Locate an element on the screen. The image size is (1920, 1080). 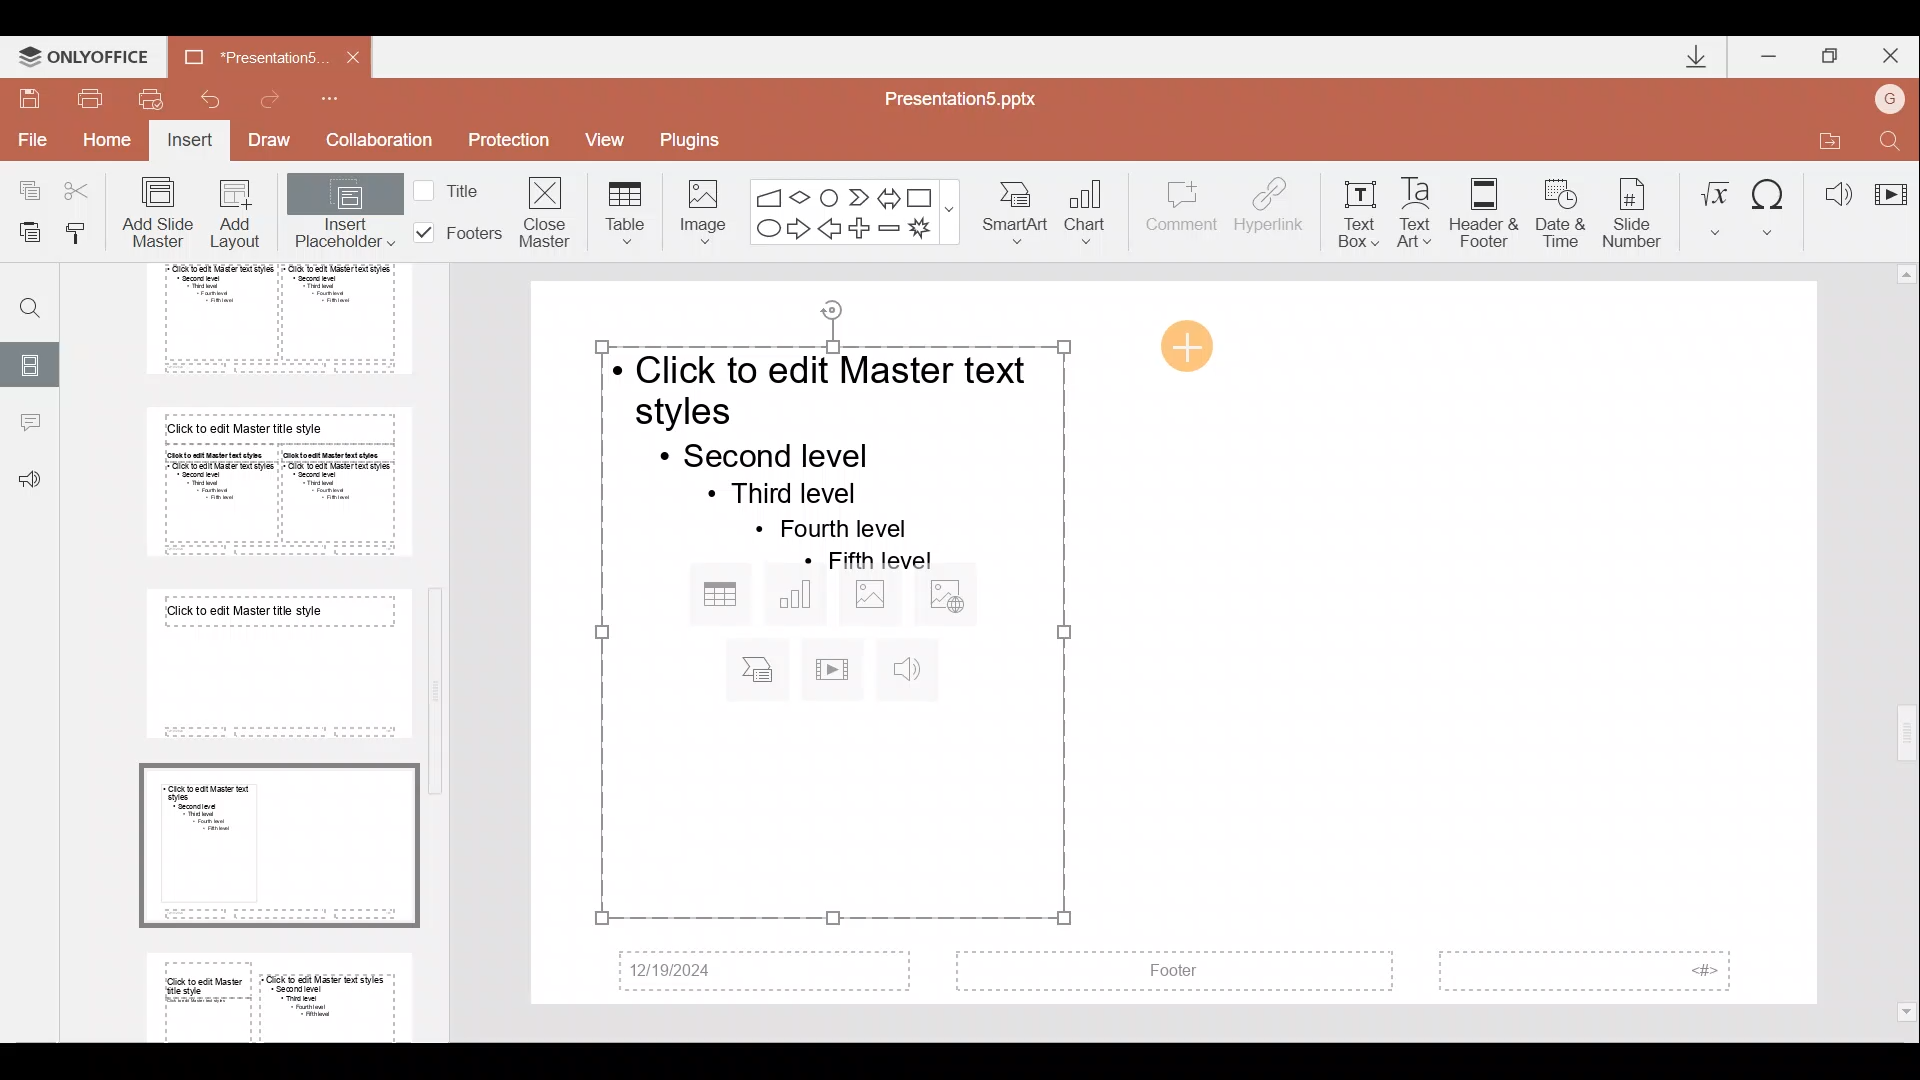
Document name is located at coordinates (972, 97).